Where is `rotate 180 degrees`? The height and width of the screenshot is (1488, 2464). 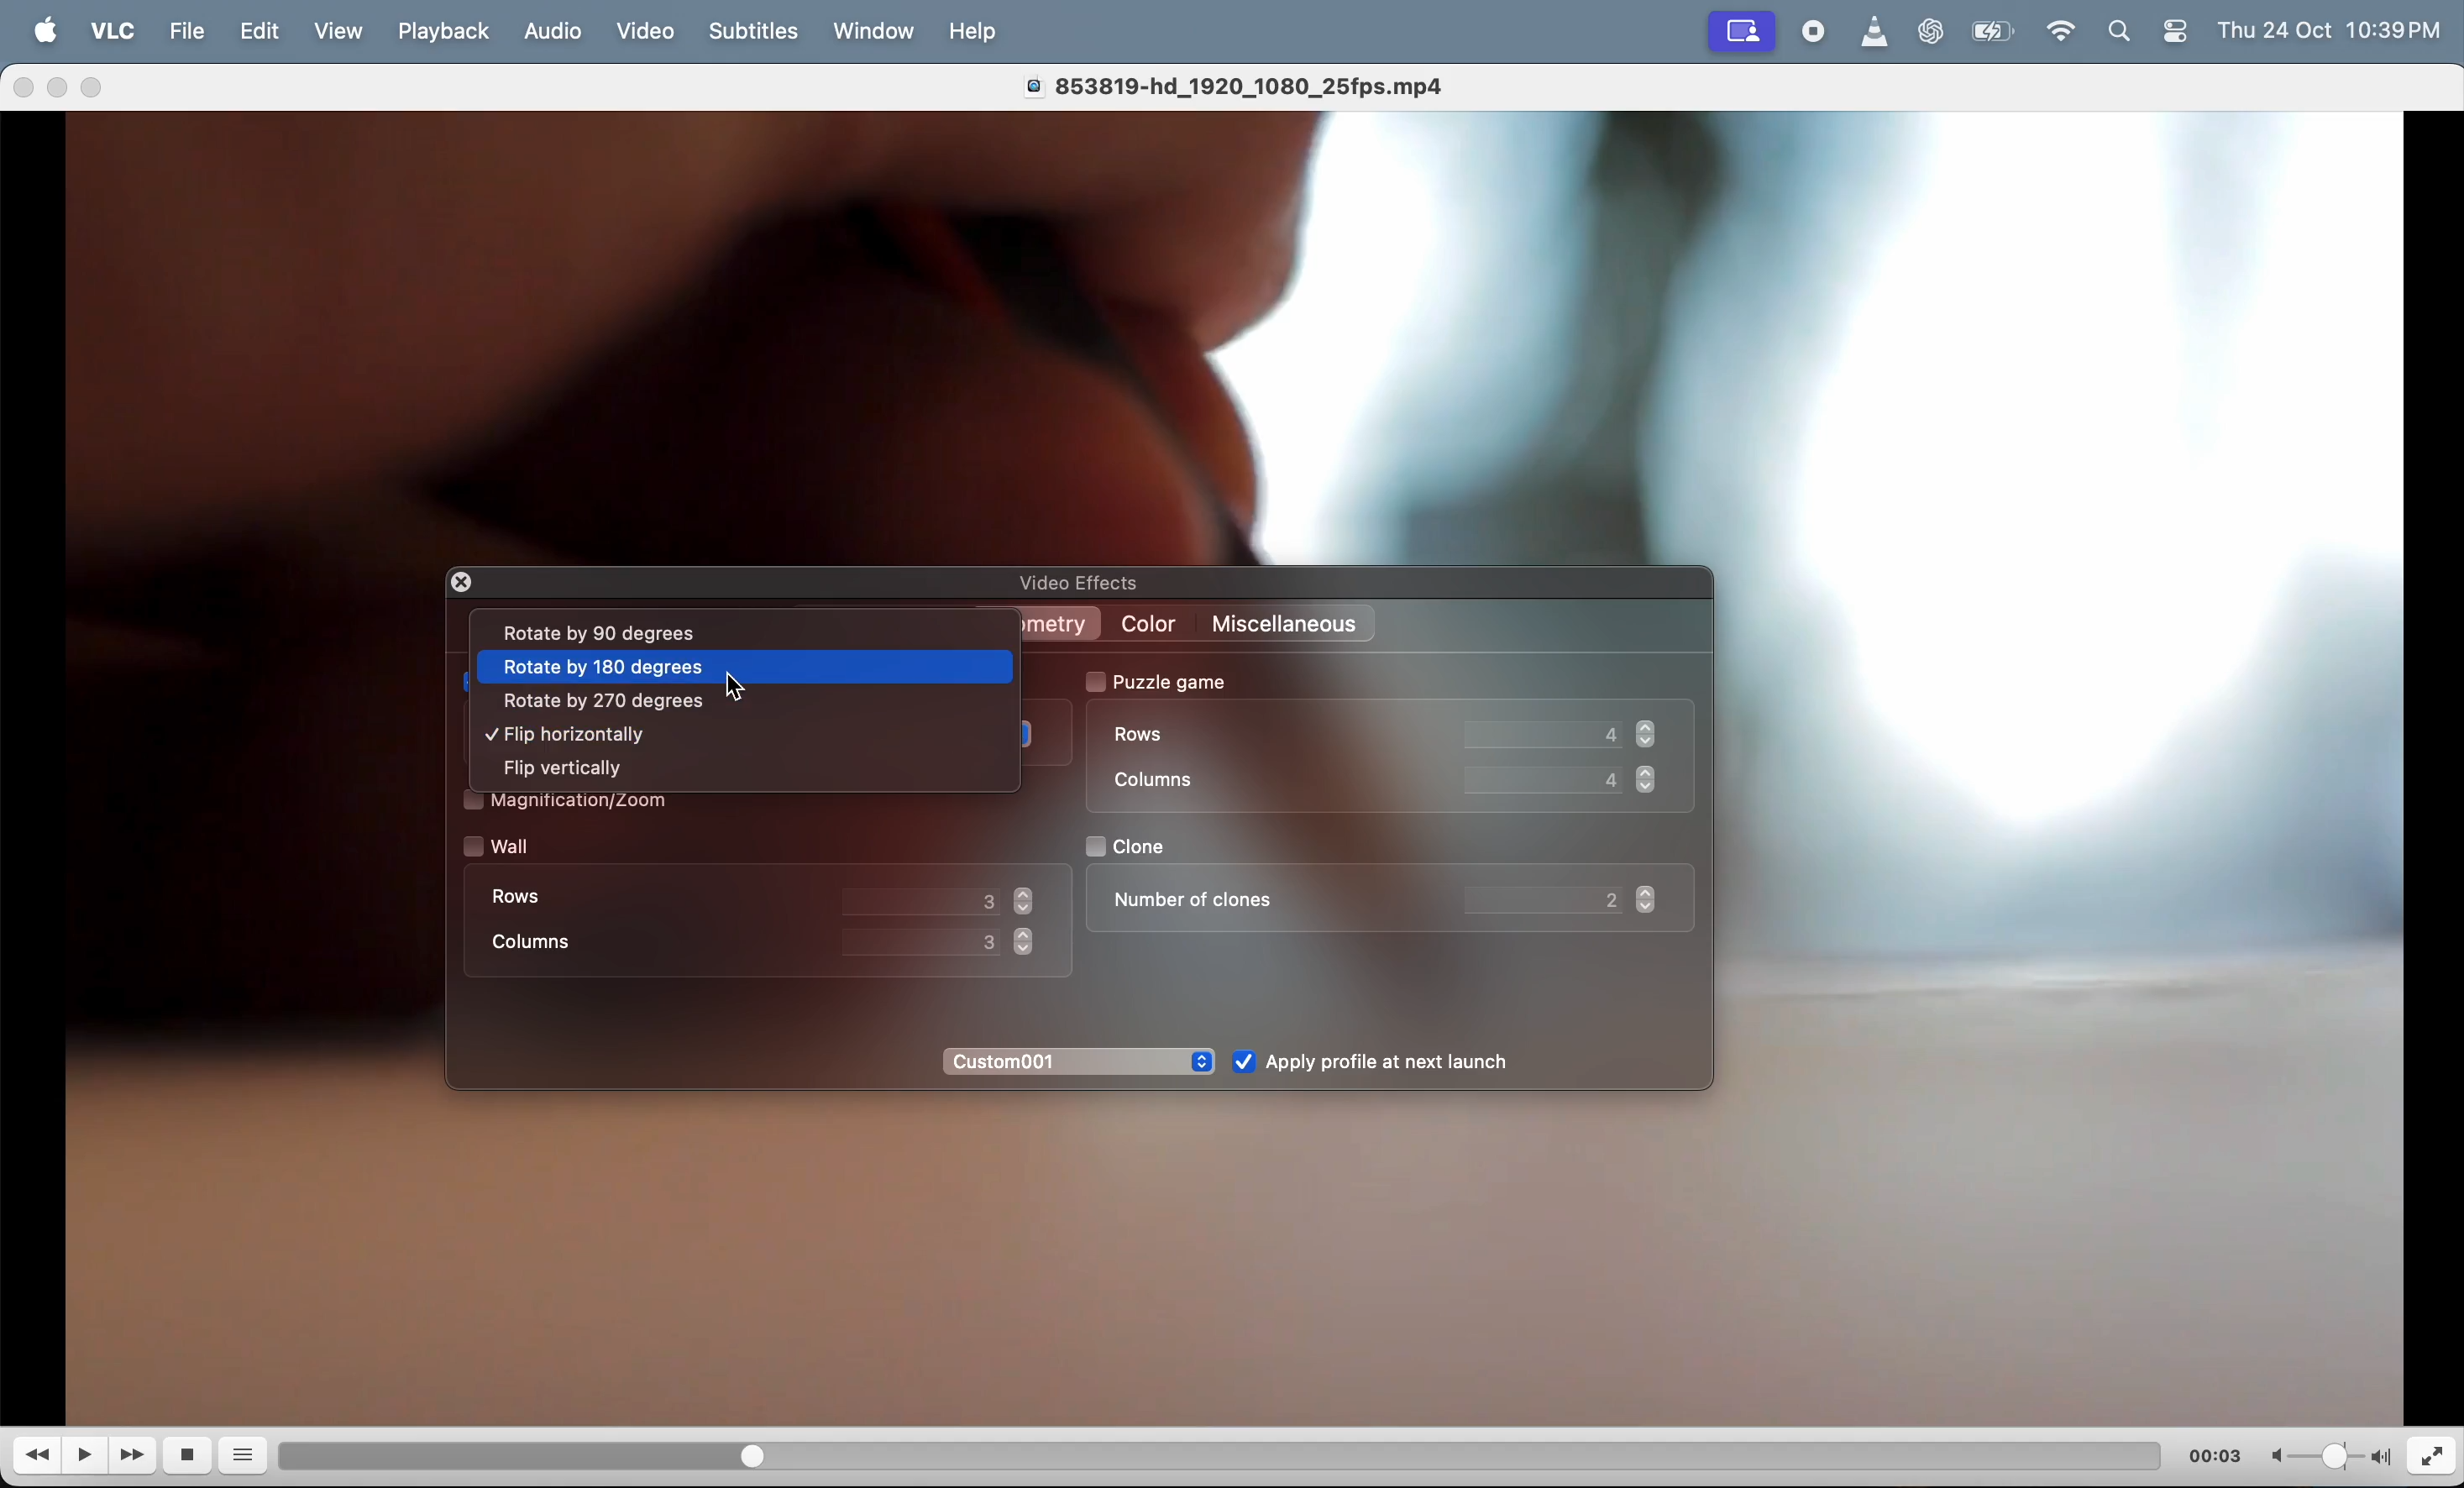
rotate 180 degrees is located at coordinates (721, 669).